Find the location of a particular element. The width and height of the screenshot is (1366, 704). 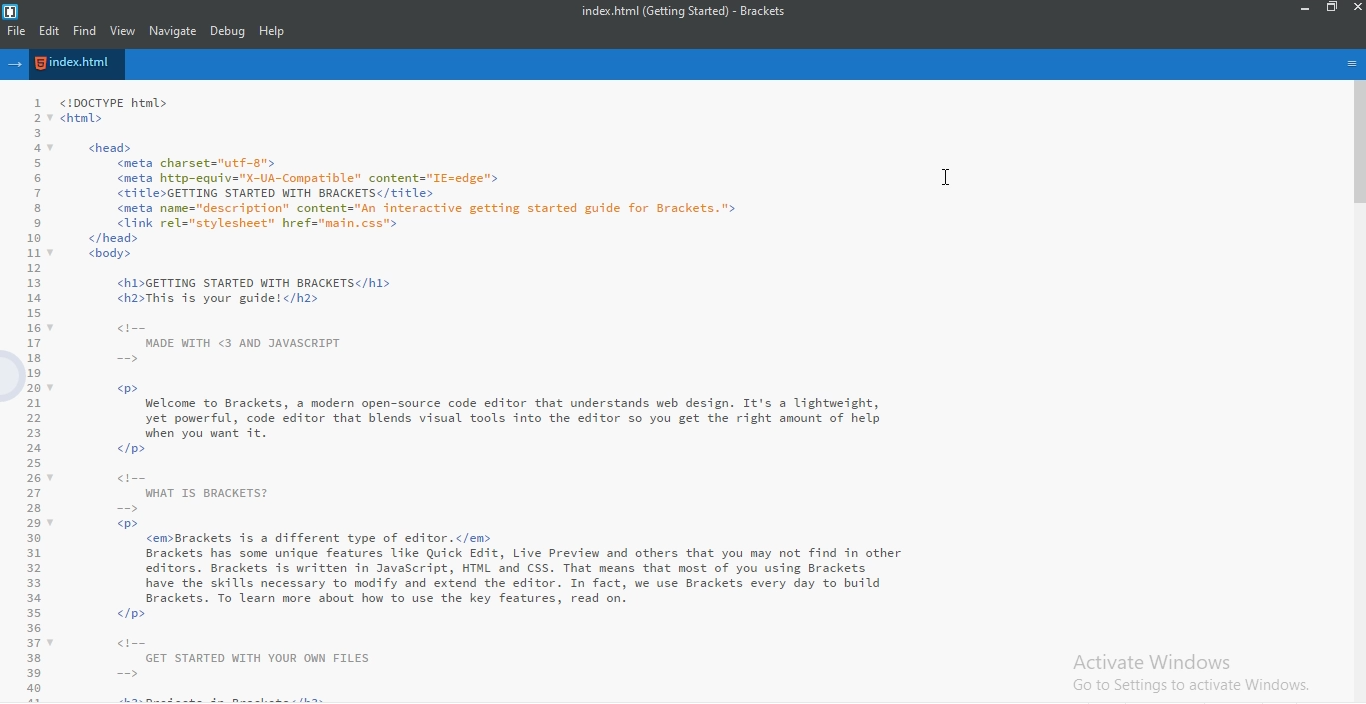

view is located at coordinates (124, 31).